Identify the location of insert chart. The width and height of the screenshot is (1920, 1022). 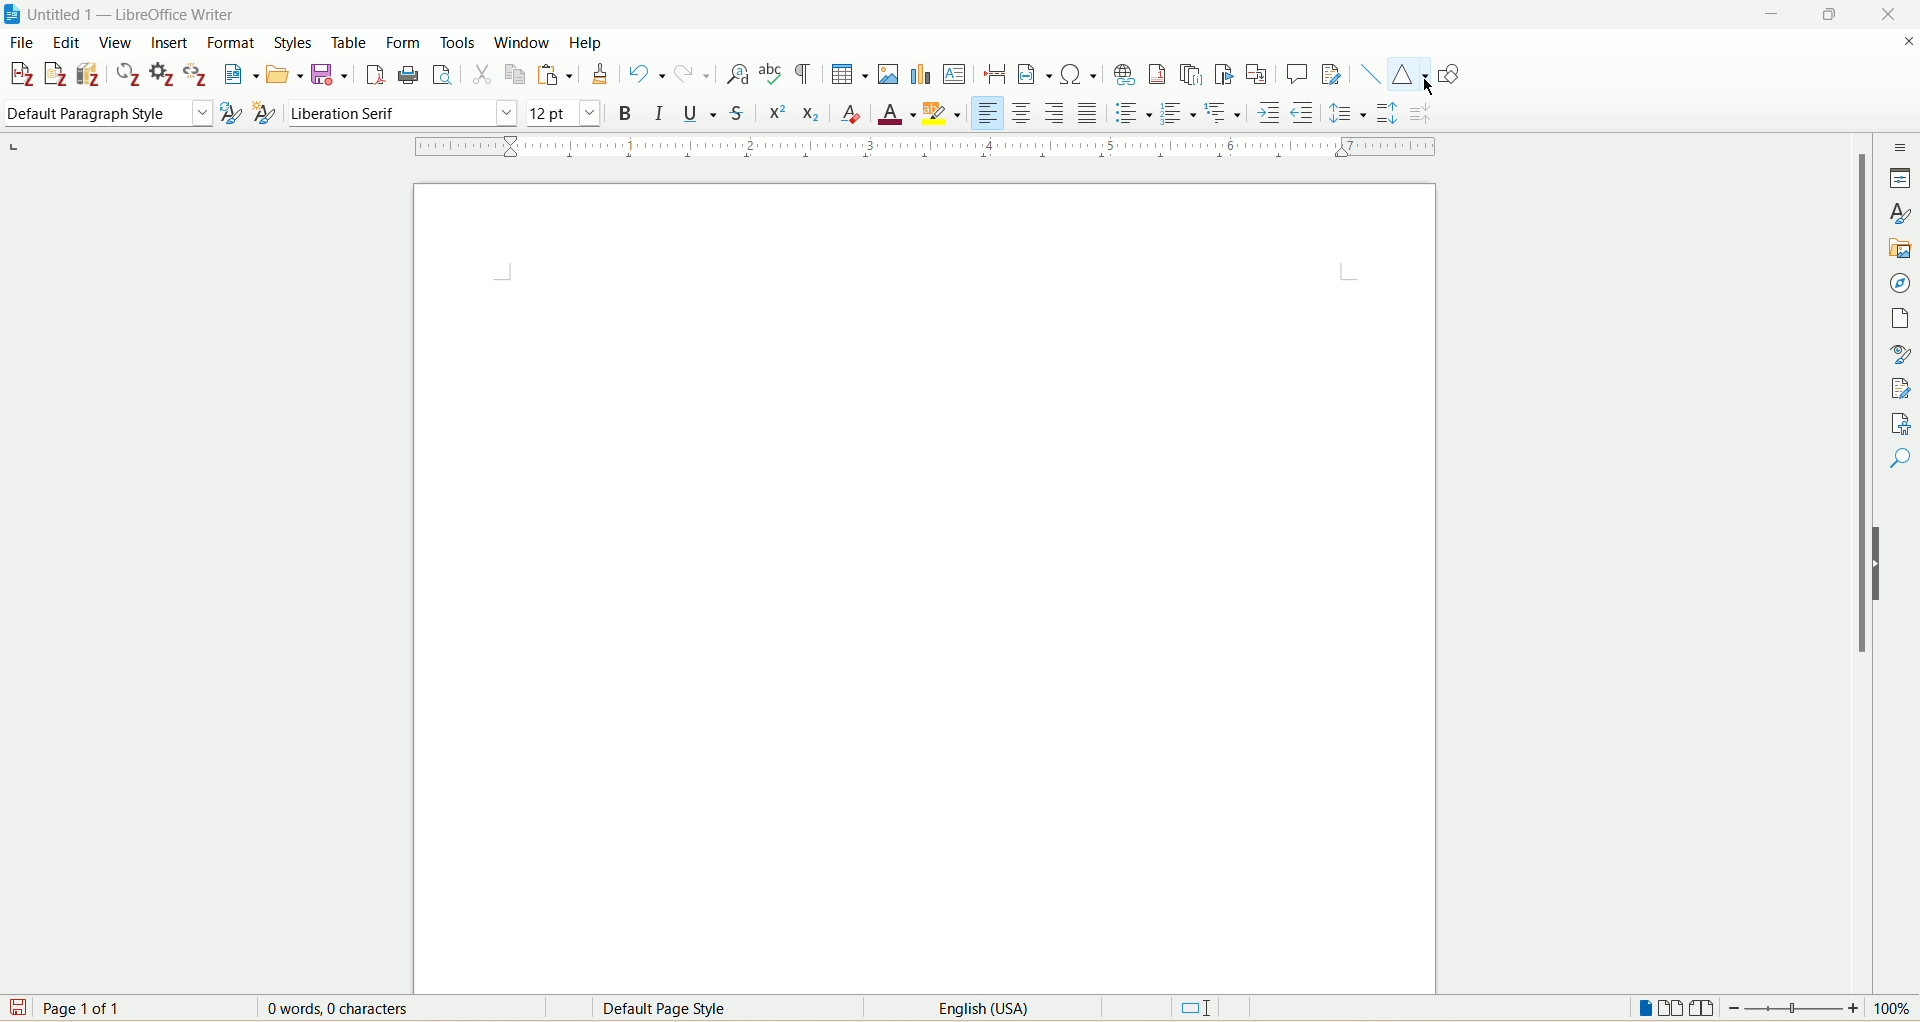
(920, 73).